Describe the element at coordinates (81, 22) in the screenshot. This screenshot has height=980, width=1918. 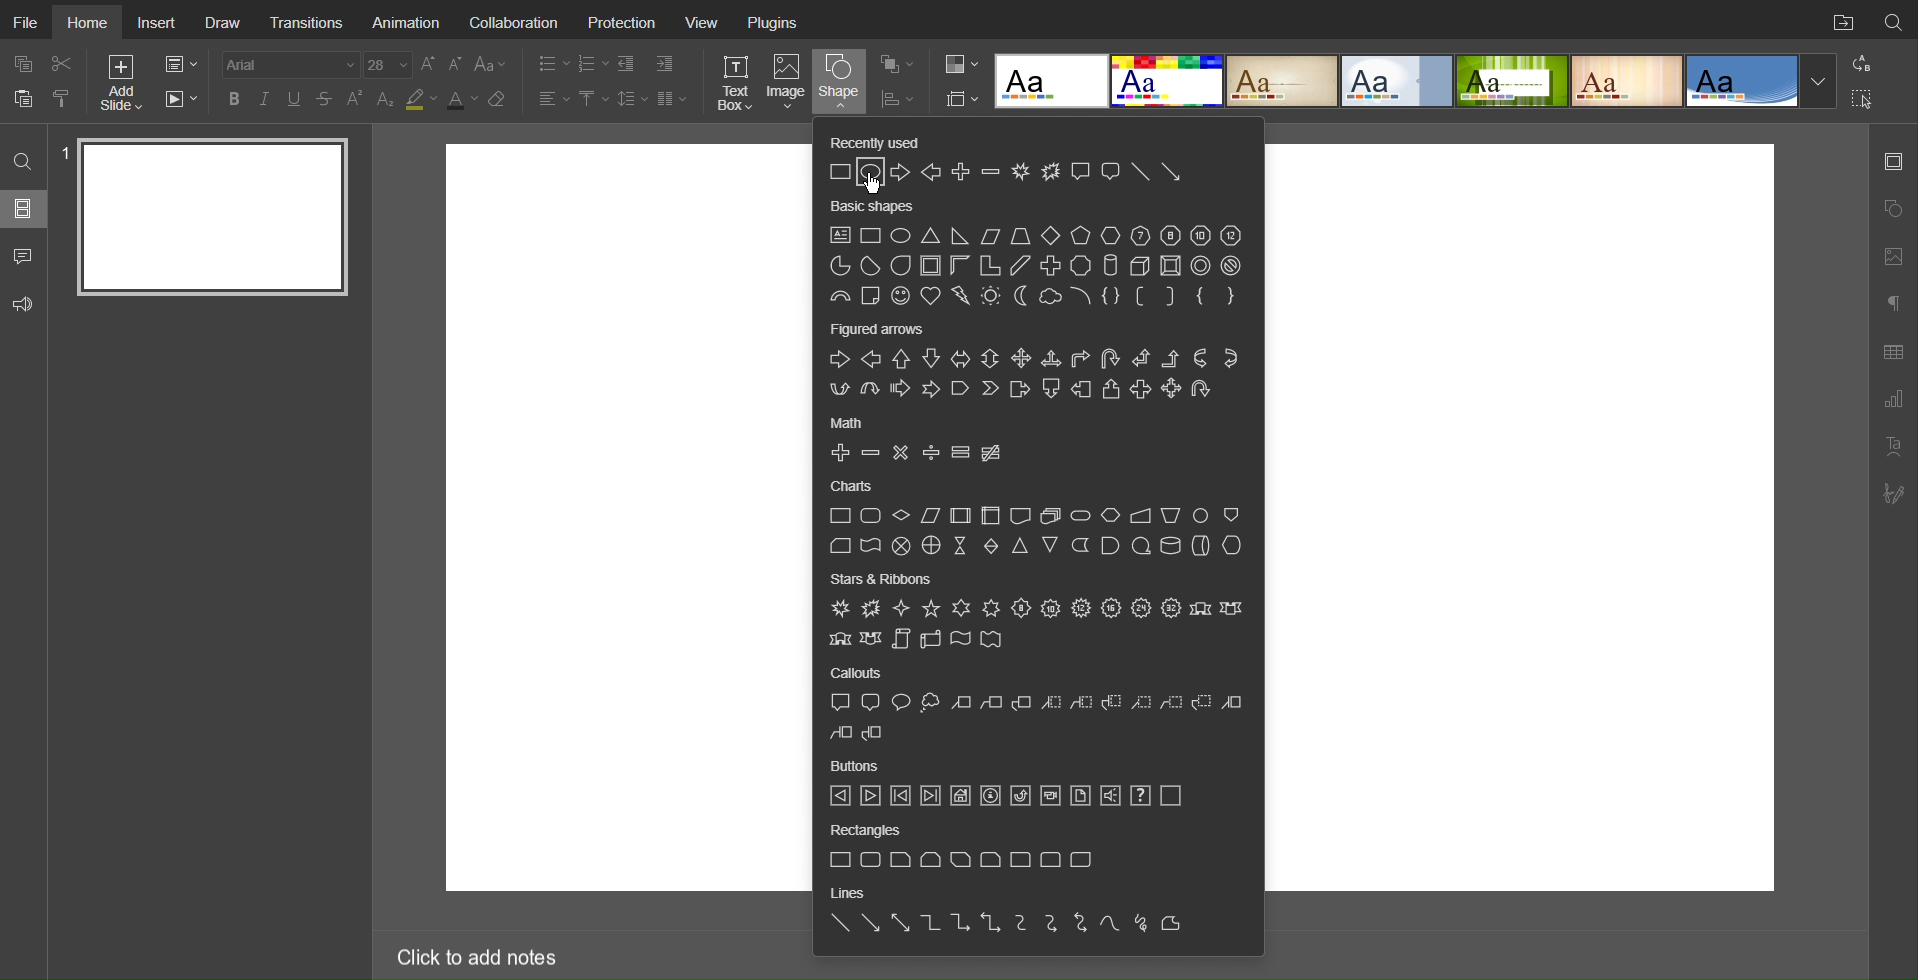
I see `Home` at that location.